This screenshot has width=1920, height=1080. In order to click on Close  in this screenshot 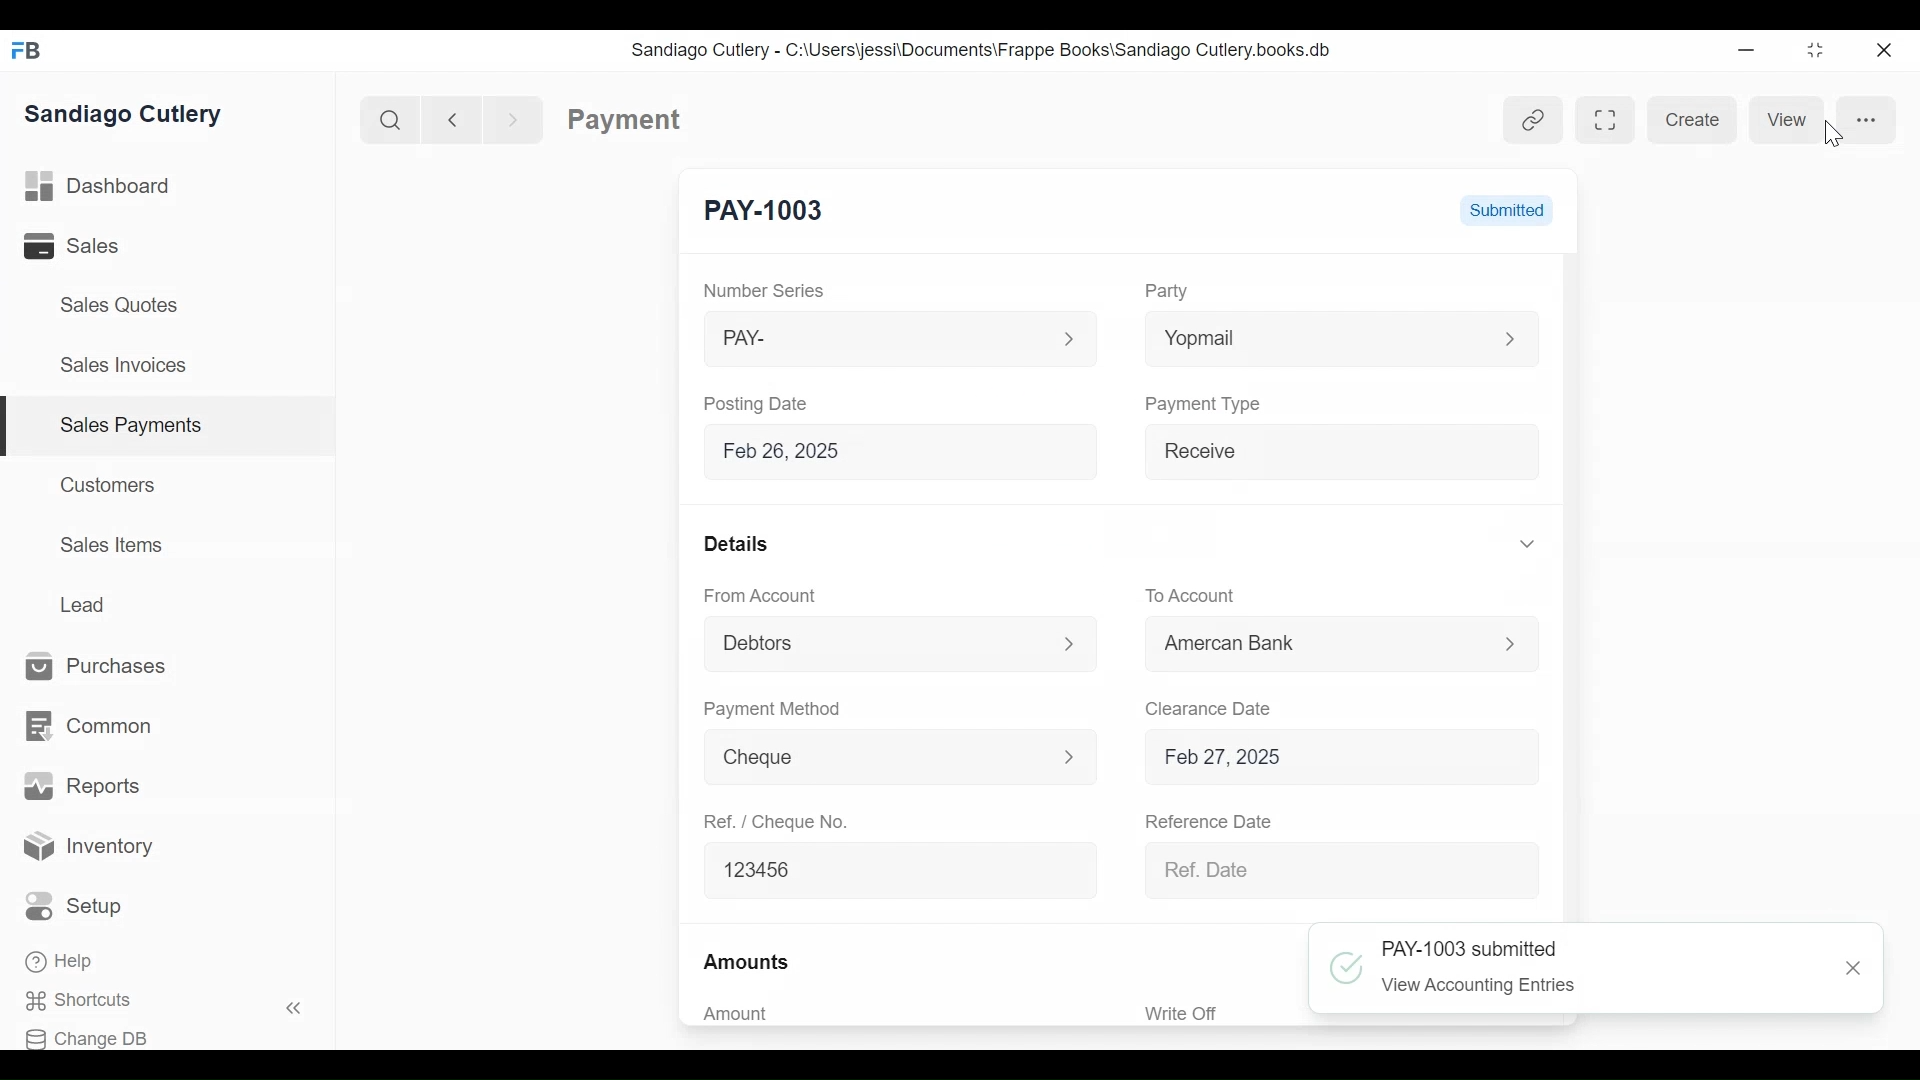, I will do `click(1886, 50)`.